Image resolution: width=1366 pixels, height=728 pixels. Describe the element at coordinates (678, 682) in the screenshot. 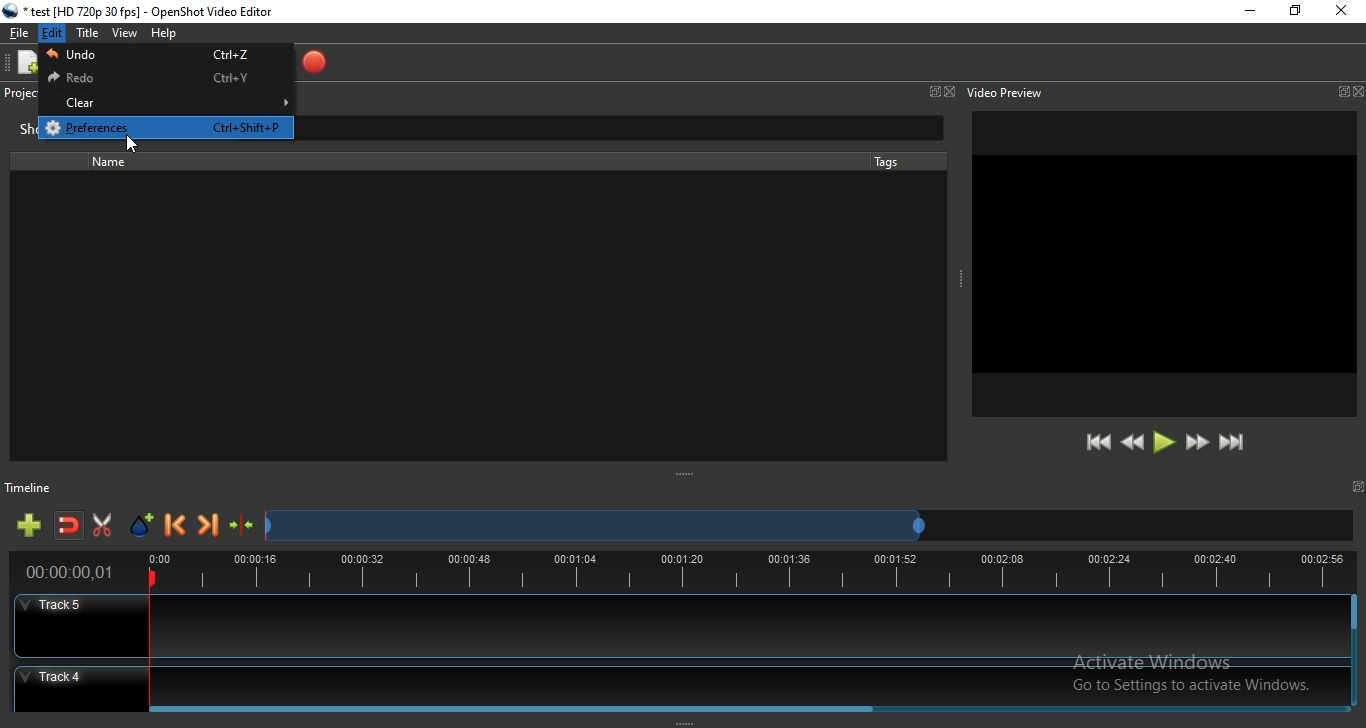

I see `Track` at that location.